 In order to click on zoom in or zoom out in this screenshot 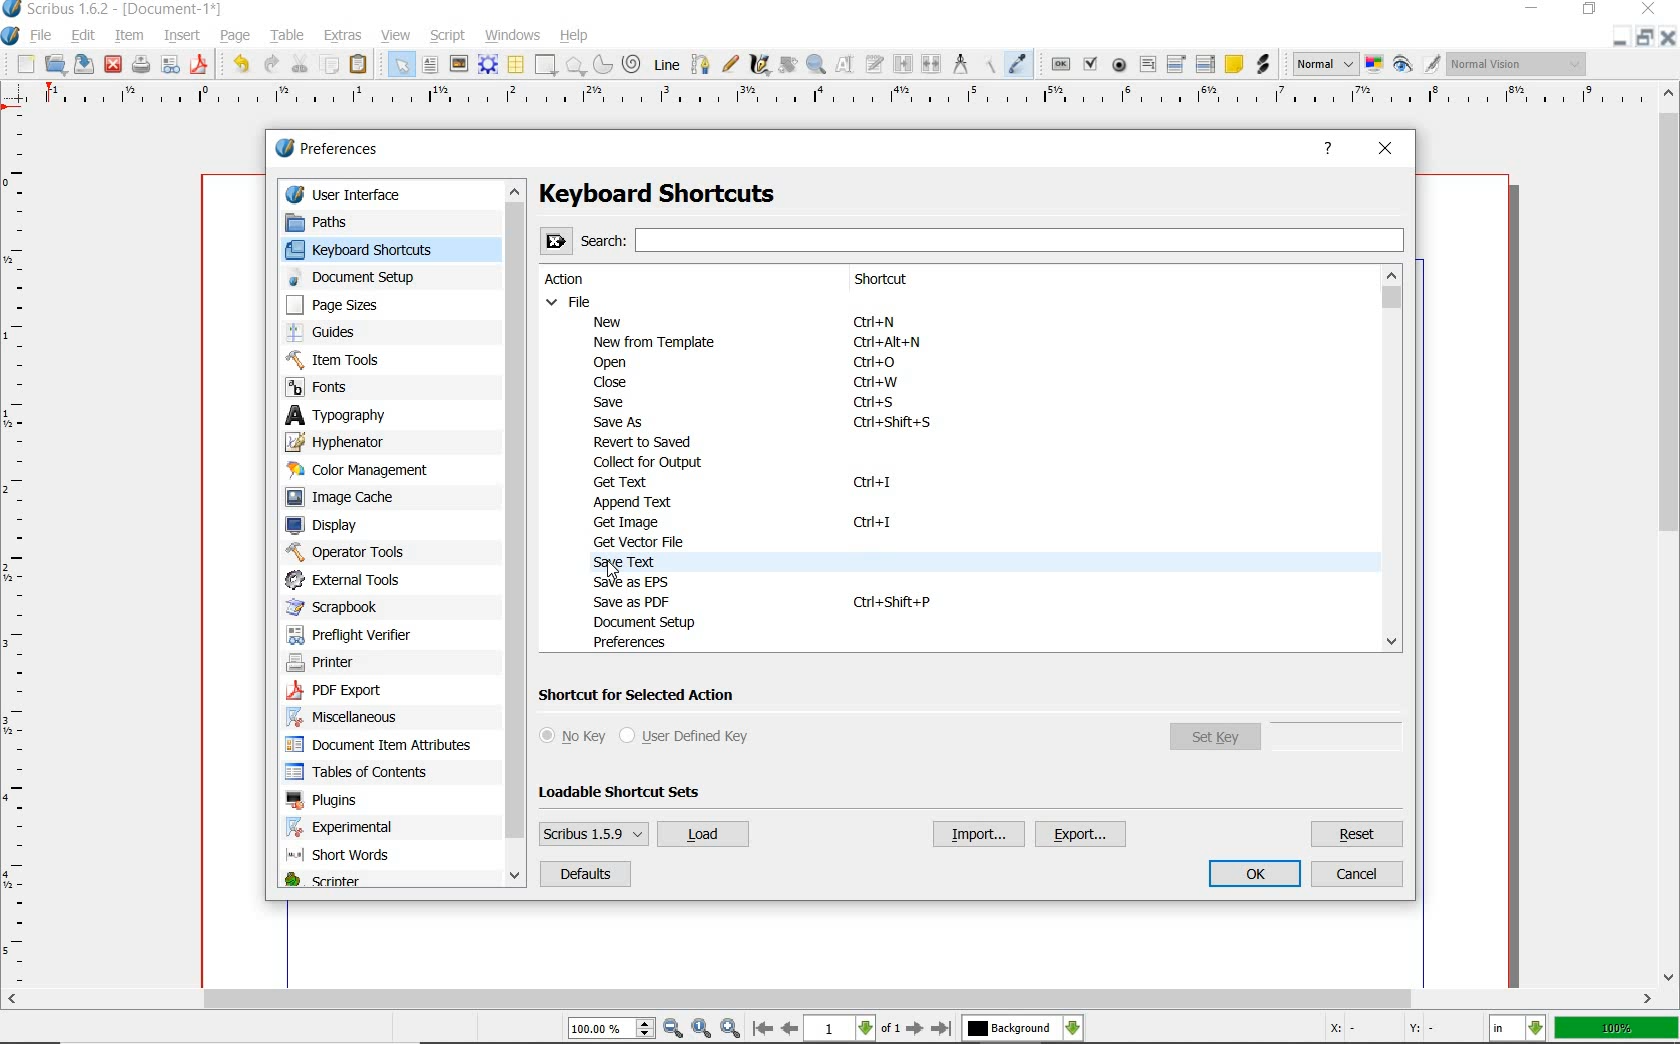, I will do `click(816, 66)`.